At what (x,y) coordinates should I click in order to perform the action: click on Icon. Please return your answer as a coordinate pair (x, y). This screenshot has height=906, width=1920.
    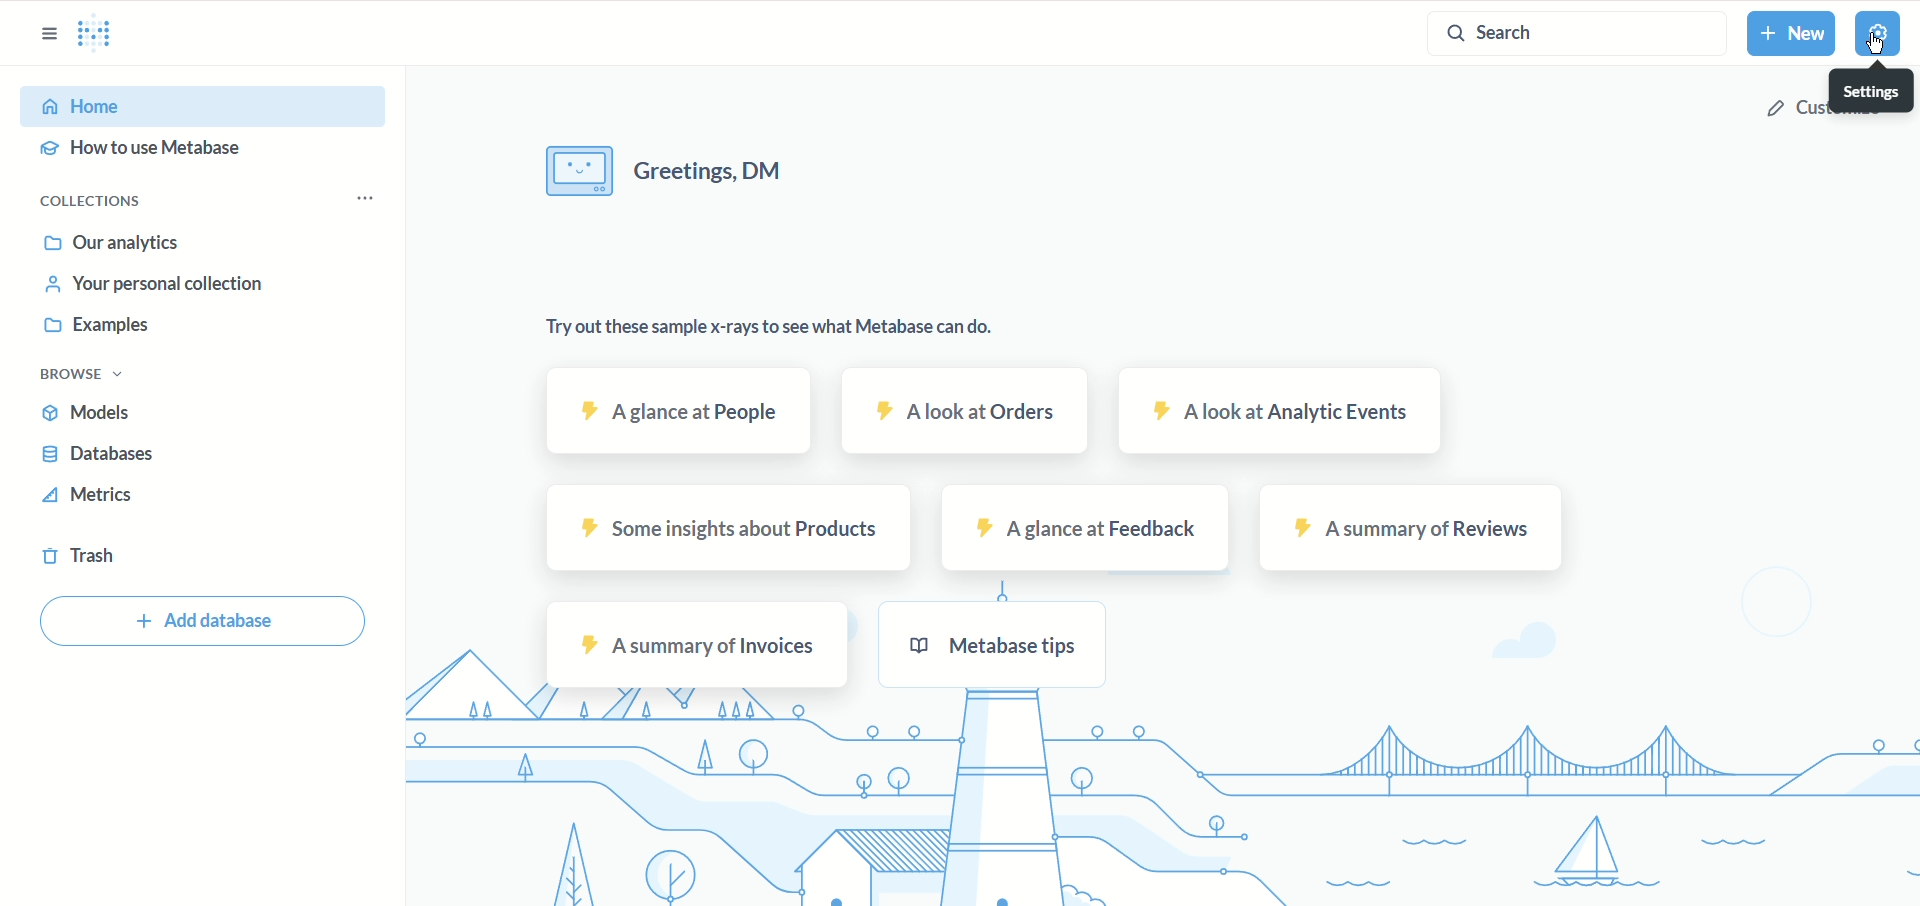
    Looking at the image, I should click on (577, 171).